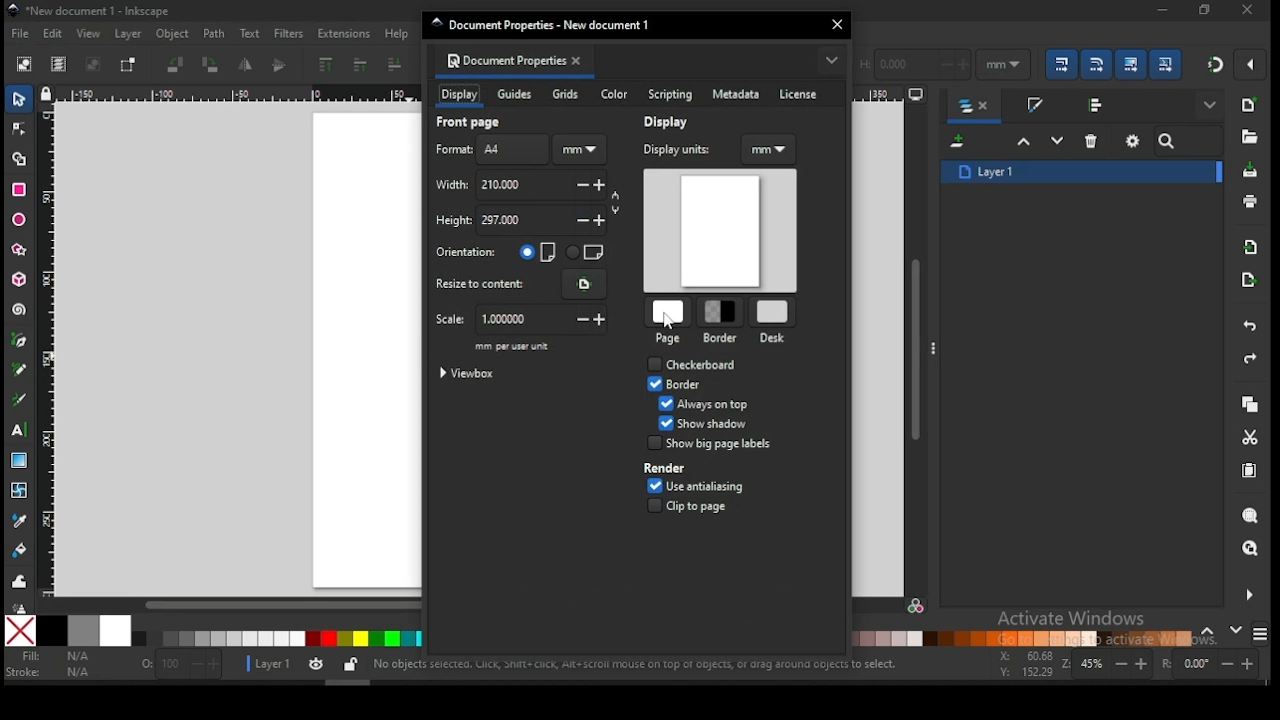 The height and width of the screenshot is (720, 1280). What do you see at coordinates (722, 312) in the screenshot?
I see `border` at bounding box center [722, 312].